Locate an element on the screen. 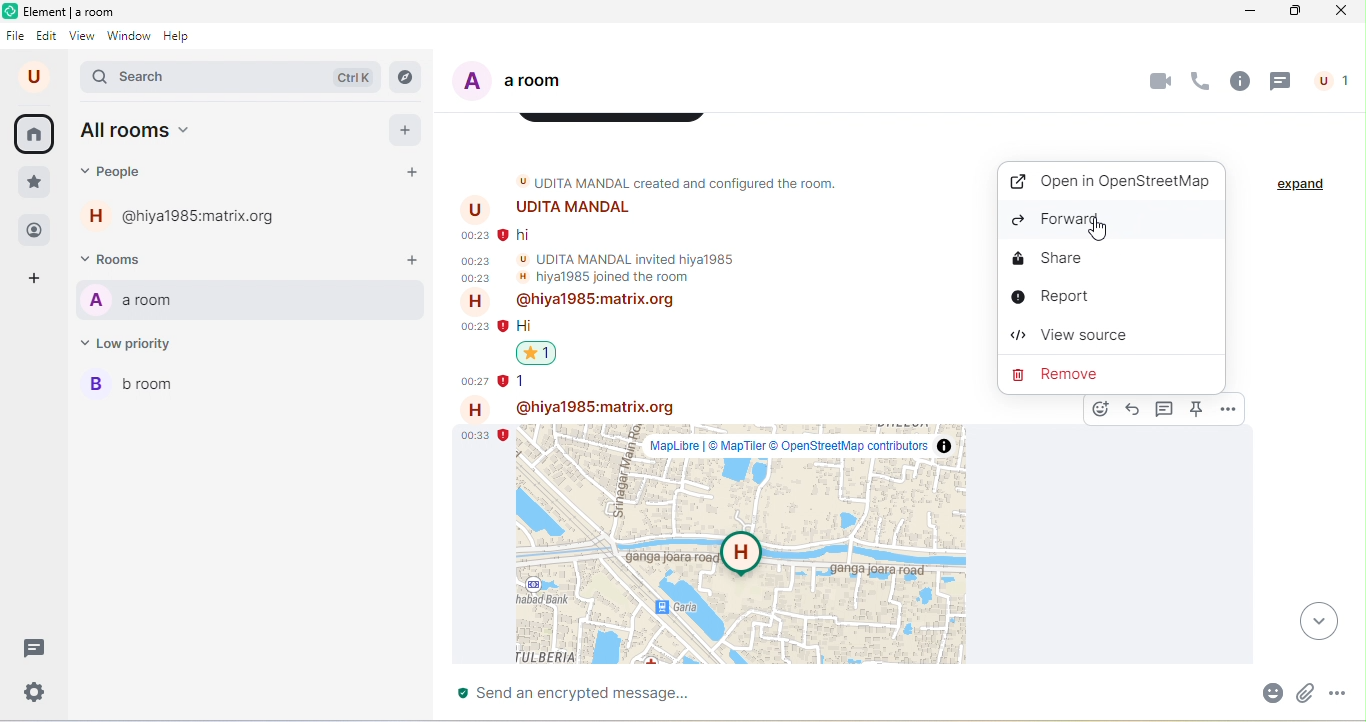 This screenshot has height=722, width=1366. emoji is located at coordinates (1275, 694).